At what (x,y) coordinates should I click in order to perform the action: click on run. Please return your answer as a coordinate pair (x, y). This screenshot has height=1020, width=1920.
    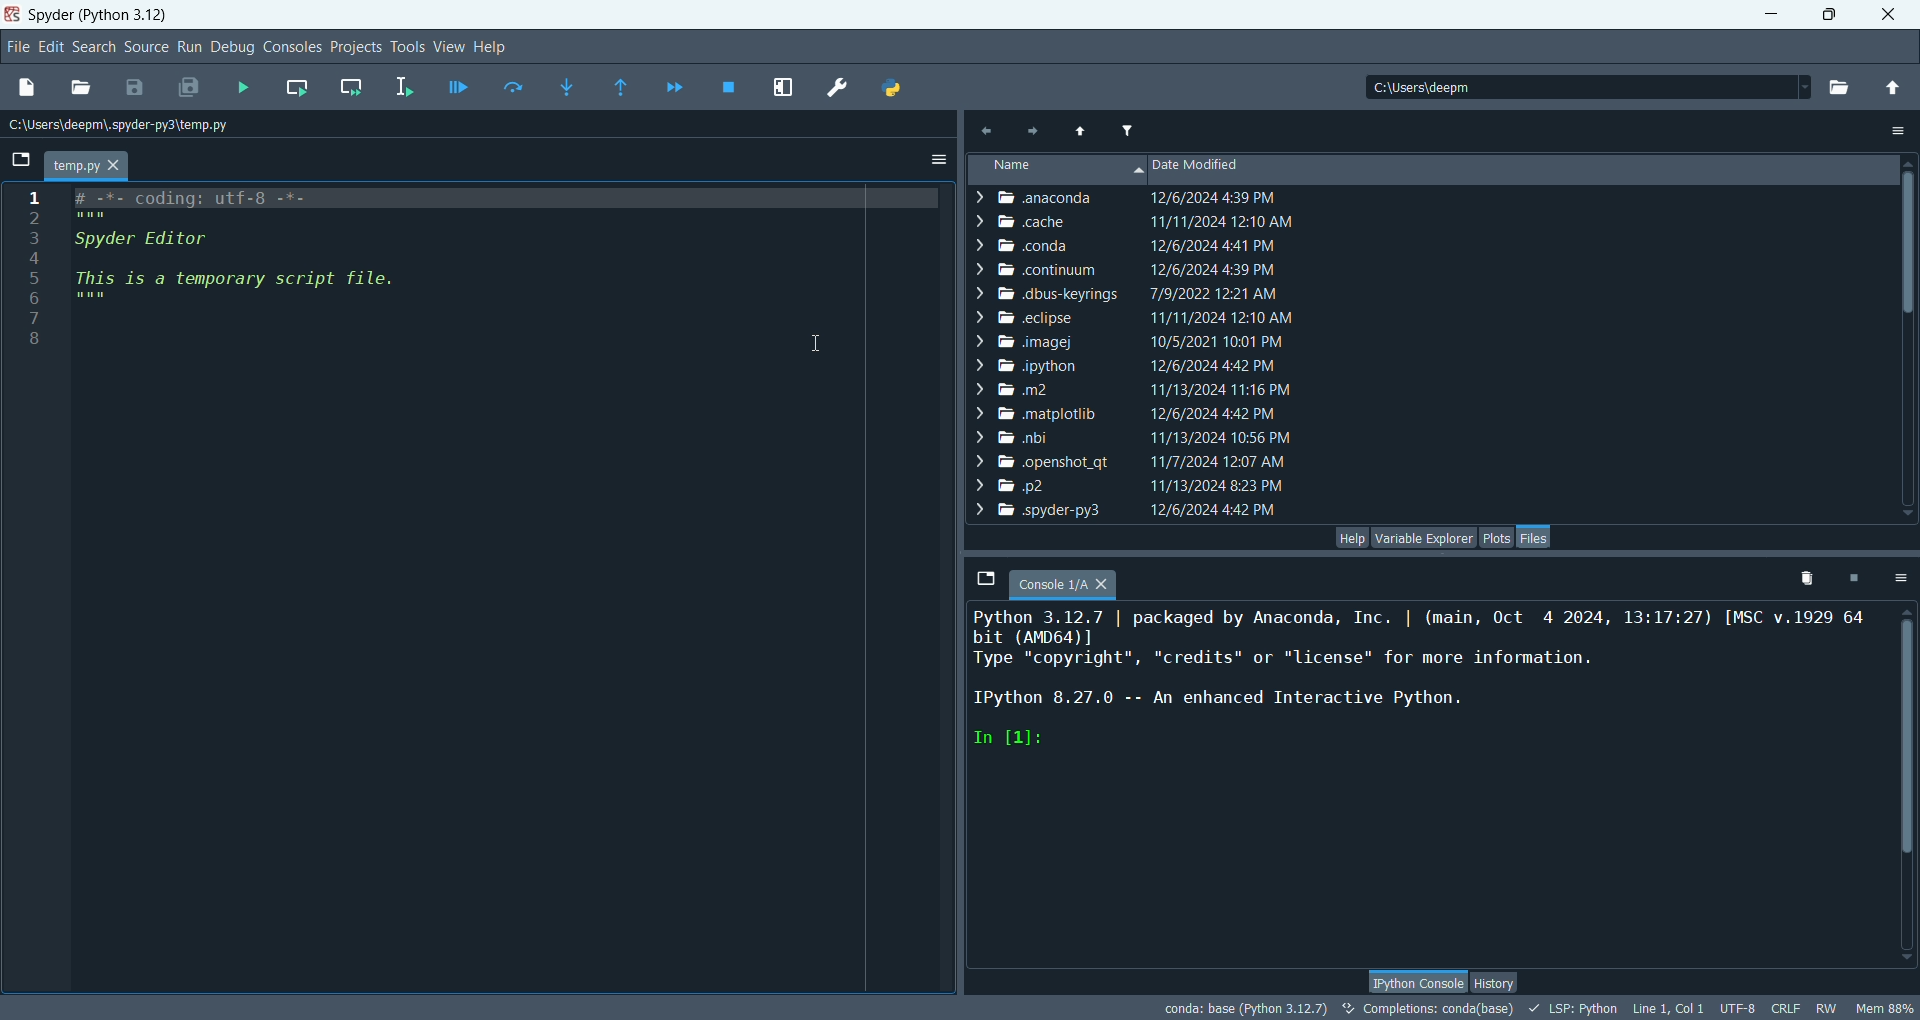
    Looking at the image, I should click on (190, 48).